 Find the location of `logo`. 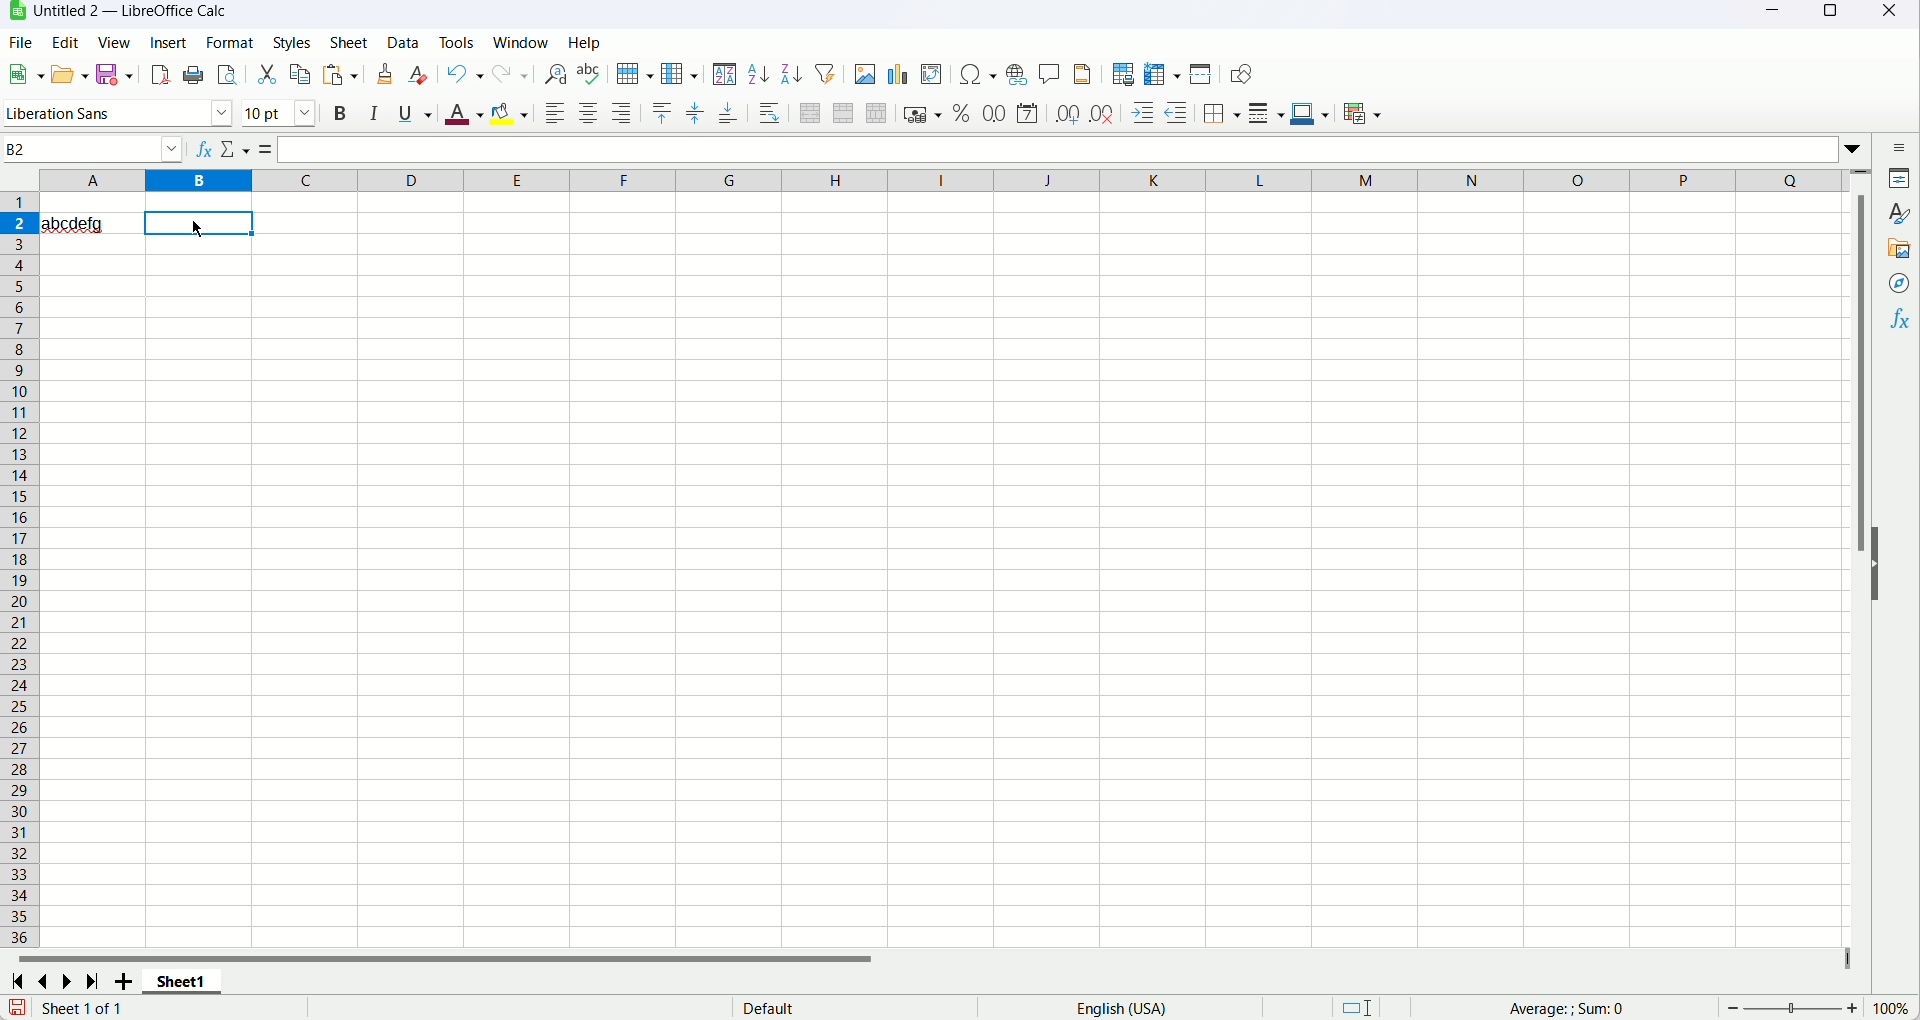

logo is located at coordinates (13, 13).